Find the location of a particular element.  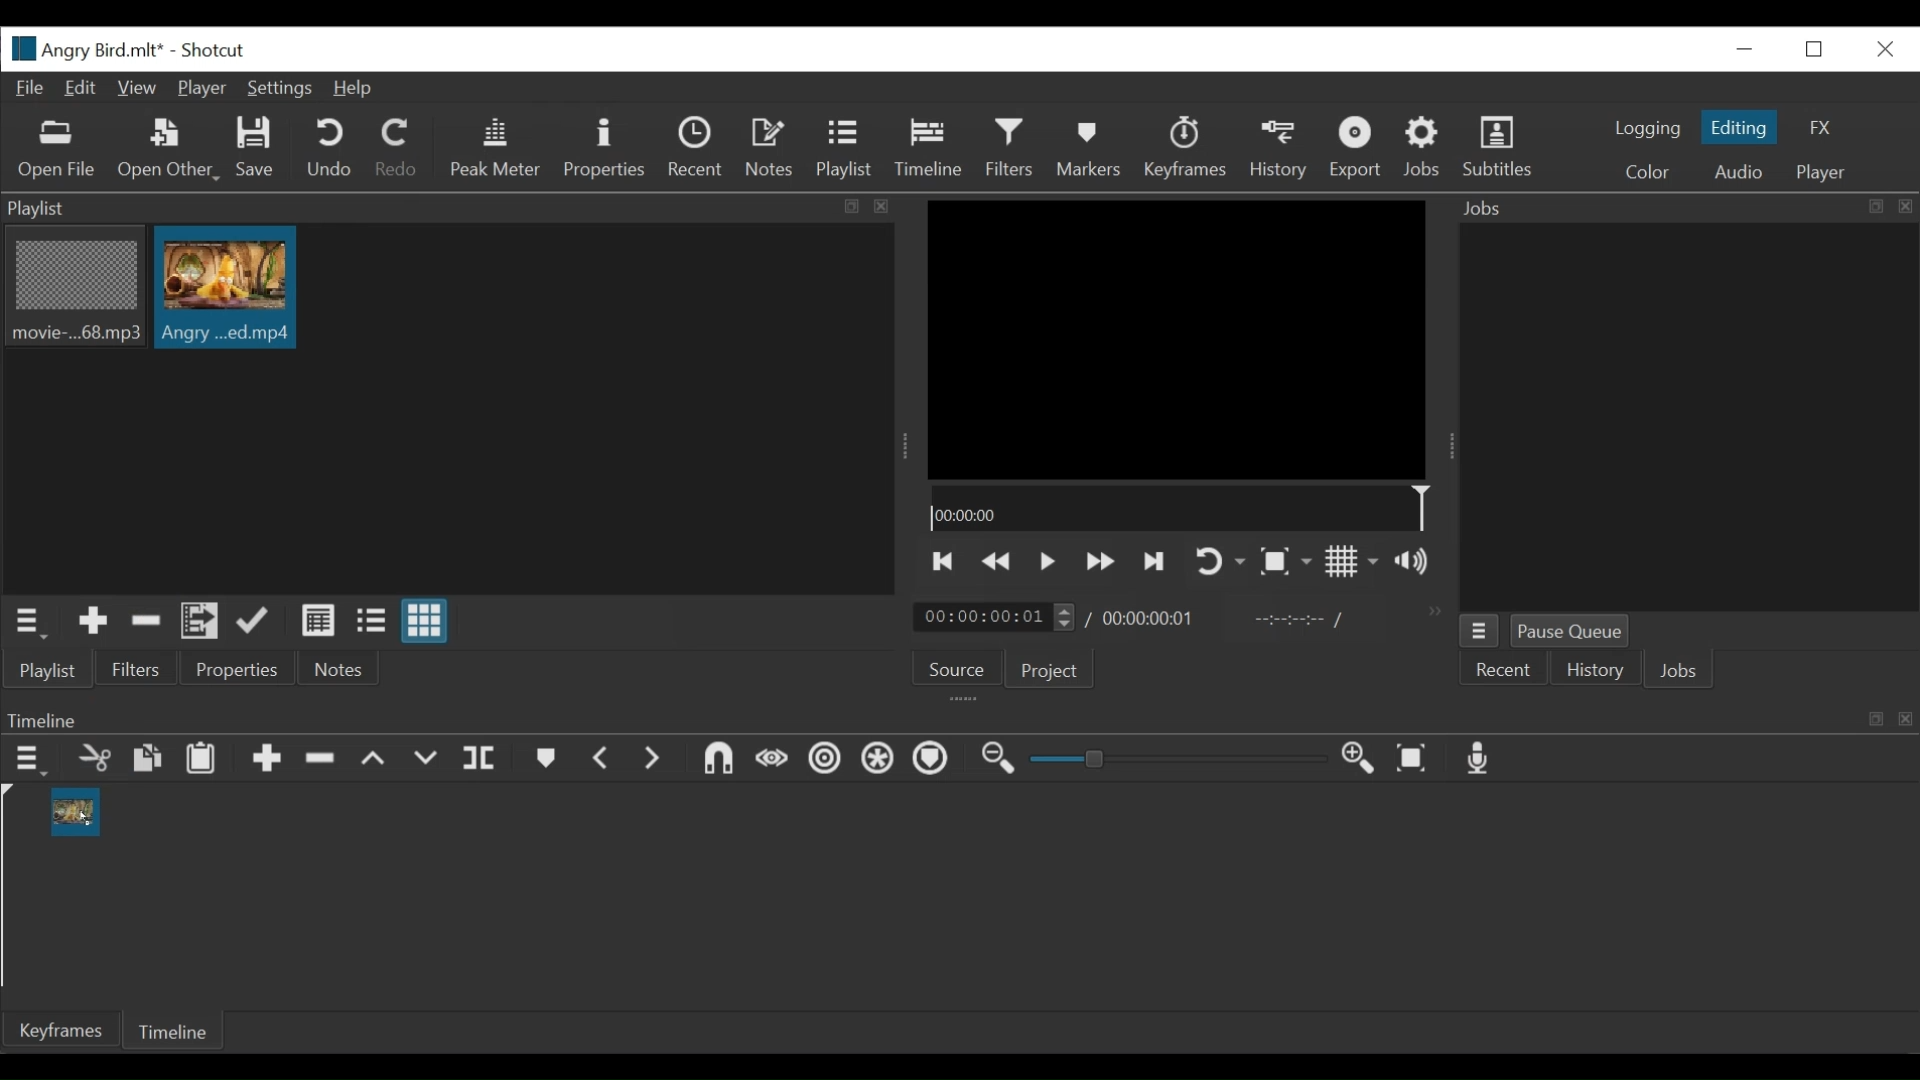

Restore is located at coordinates (1813, 49).